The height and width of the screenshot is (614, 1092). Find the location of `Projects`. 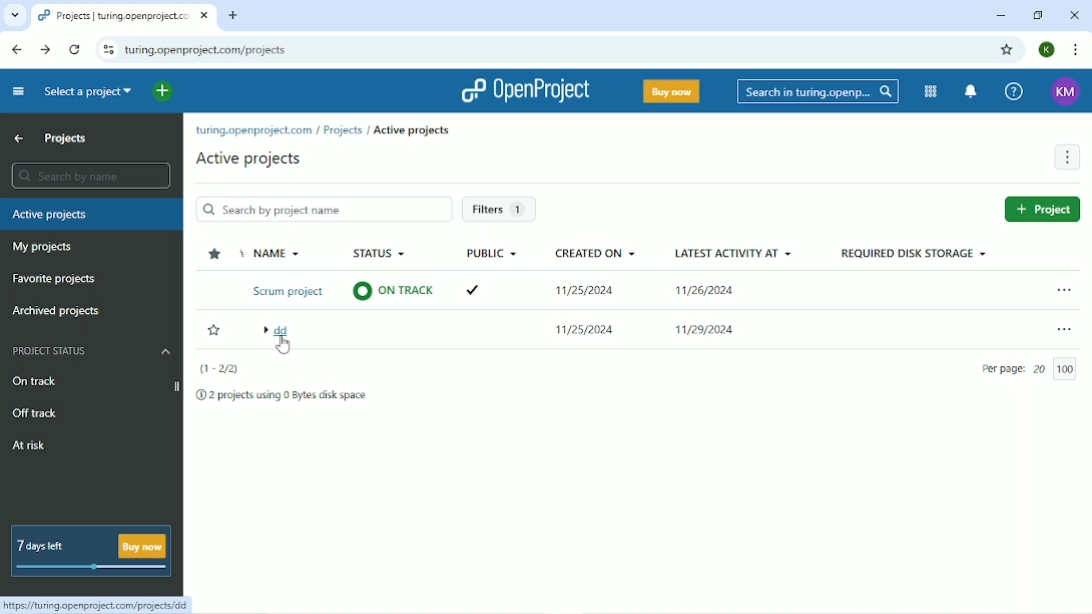

Projects is located at coordinates (343, 130).